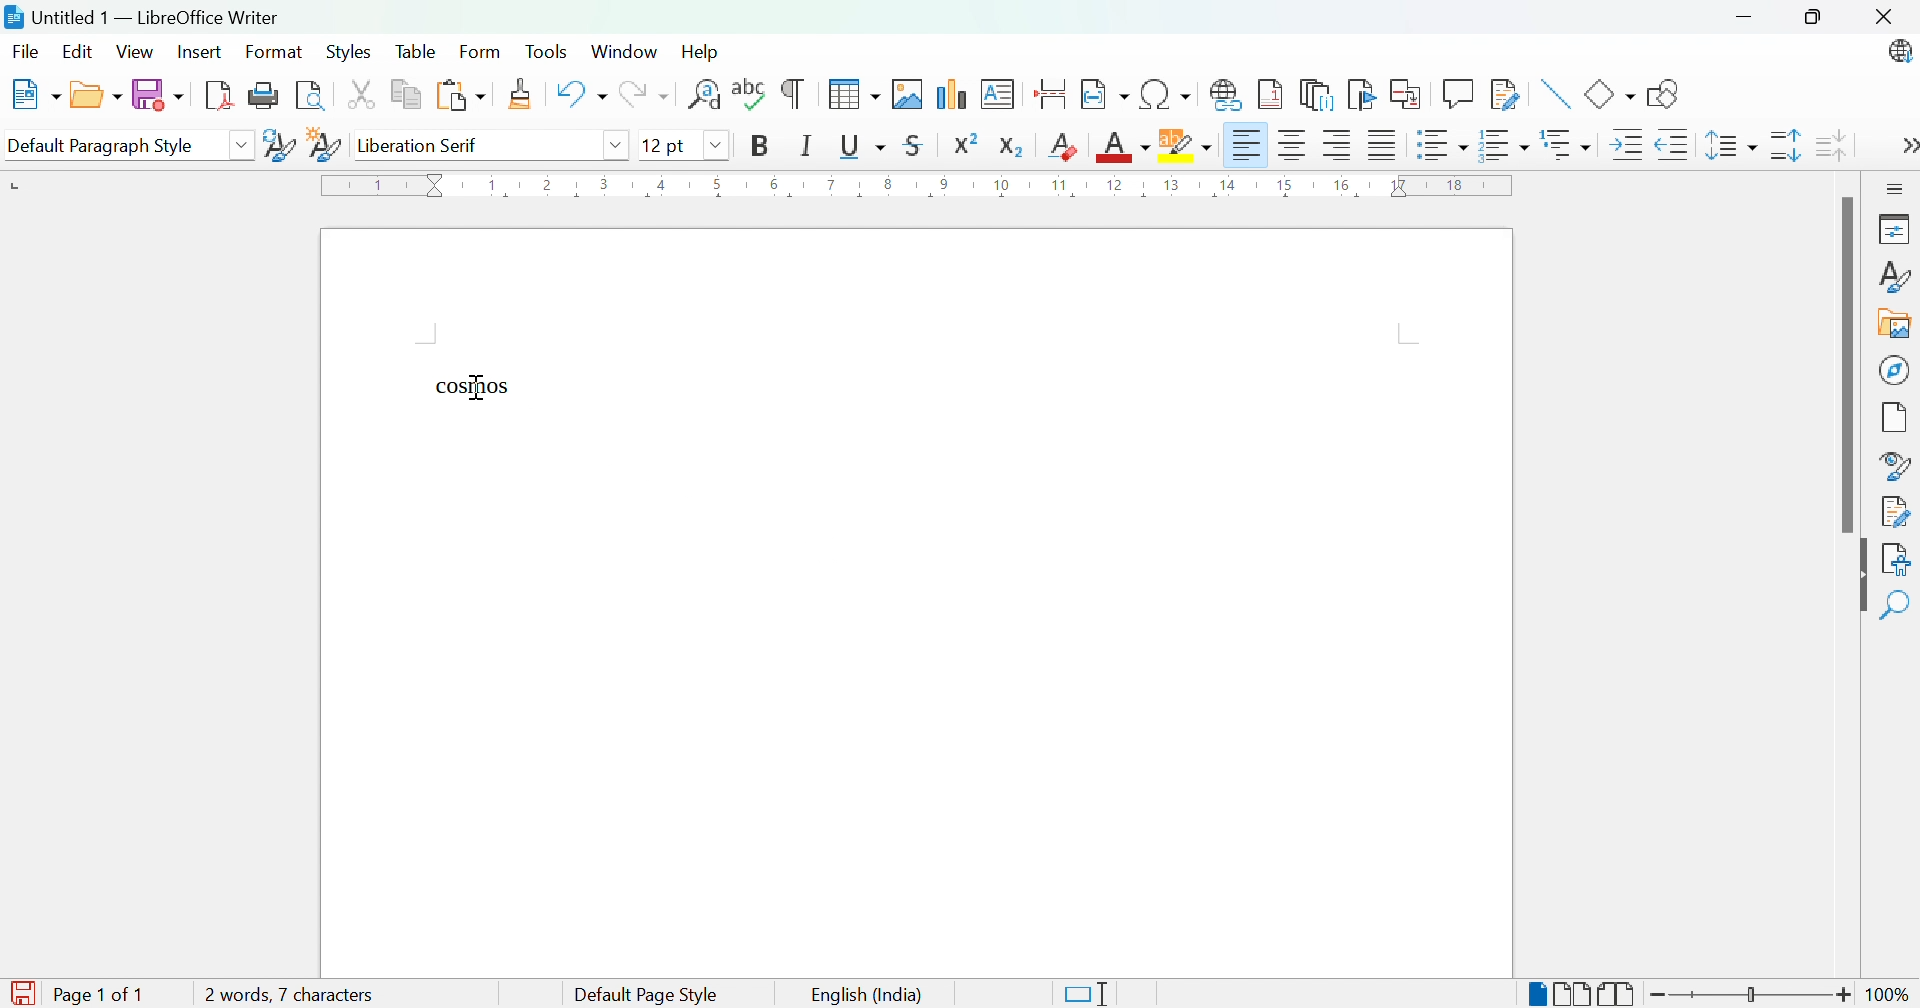 The height and width of the screenshot is (1008, 1920). What do you see at coordinates (1661, 996) in the screenshot?
I see `Zoom out` at bounding box center [1661, 996].